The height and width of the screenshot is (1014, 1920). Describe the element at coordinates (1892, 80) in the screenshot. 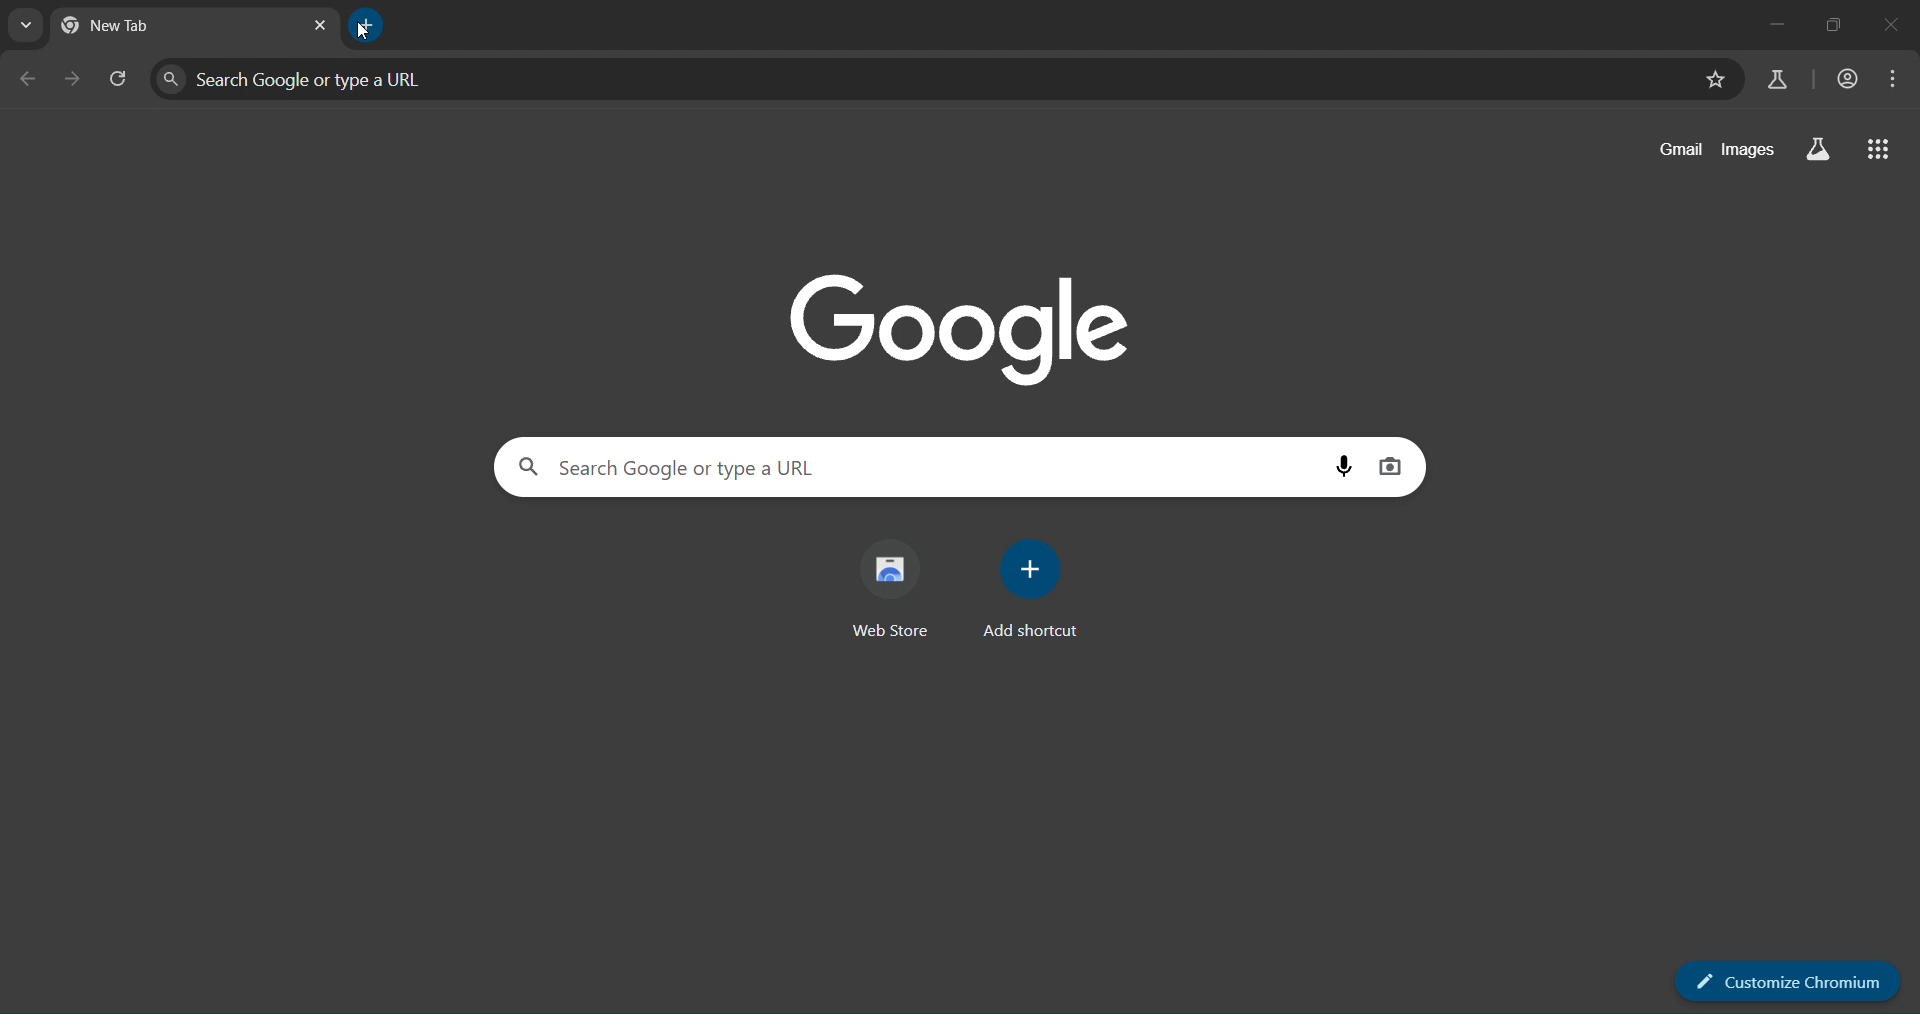

I see `menu` at that location.